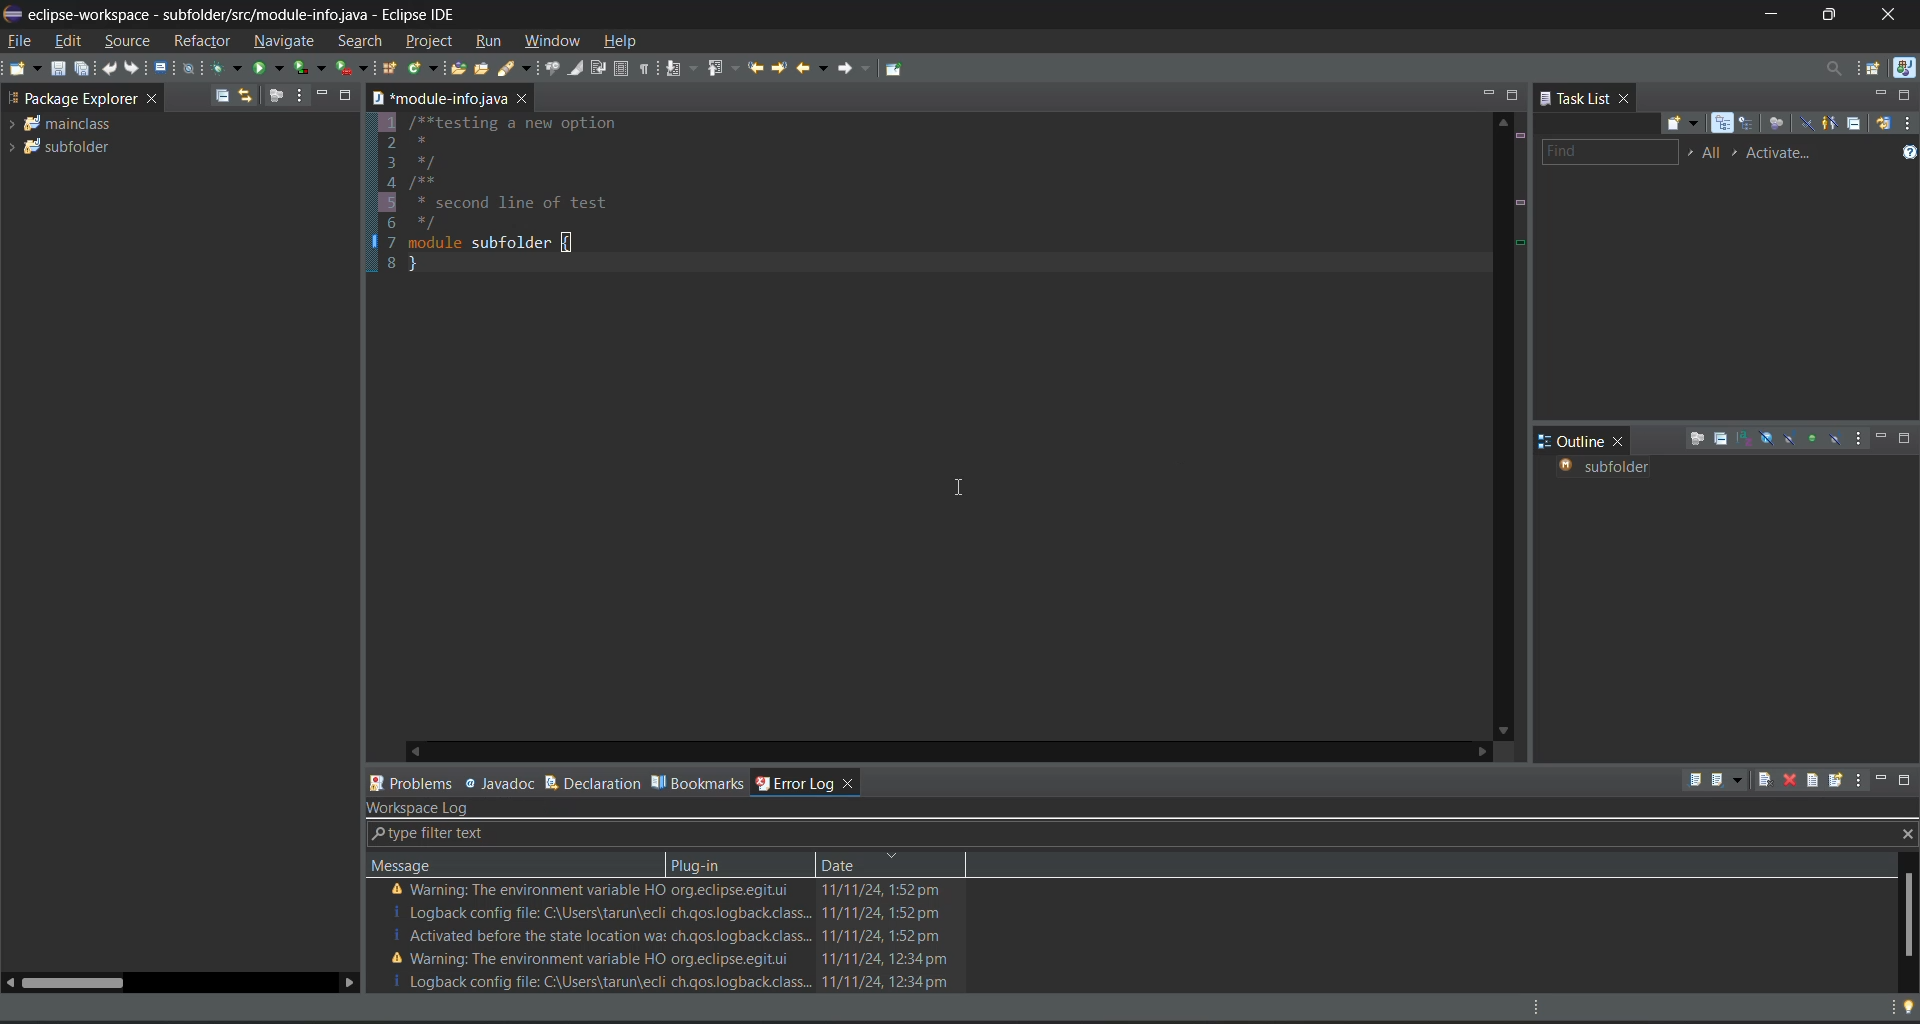 The image size is (1920, 1024). I want to click on focus on active task, so click(1697, 440).